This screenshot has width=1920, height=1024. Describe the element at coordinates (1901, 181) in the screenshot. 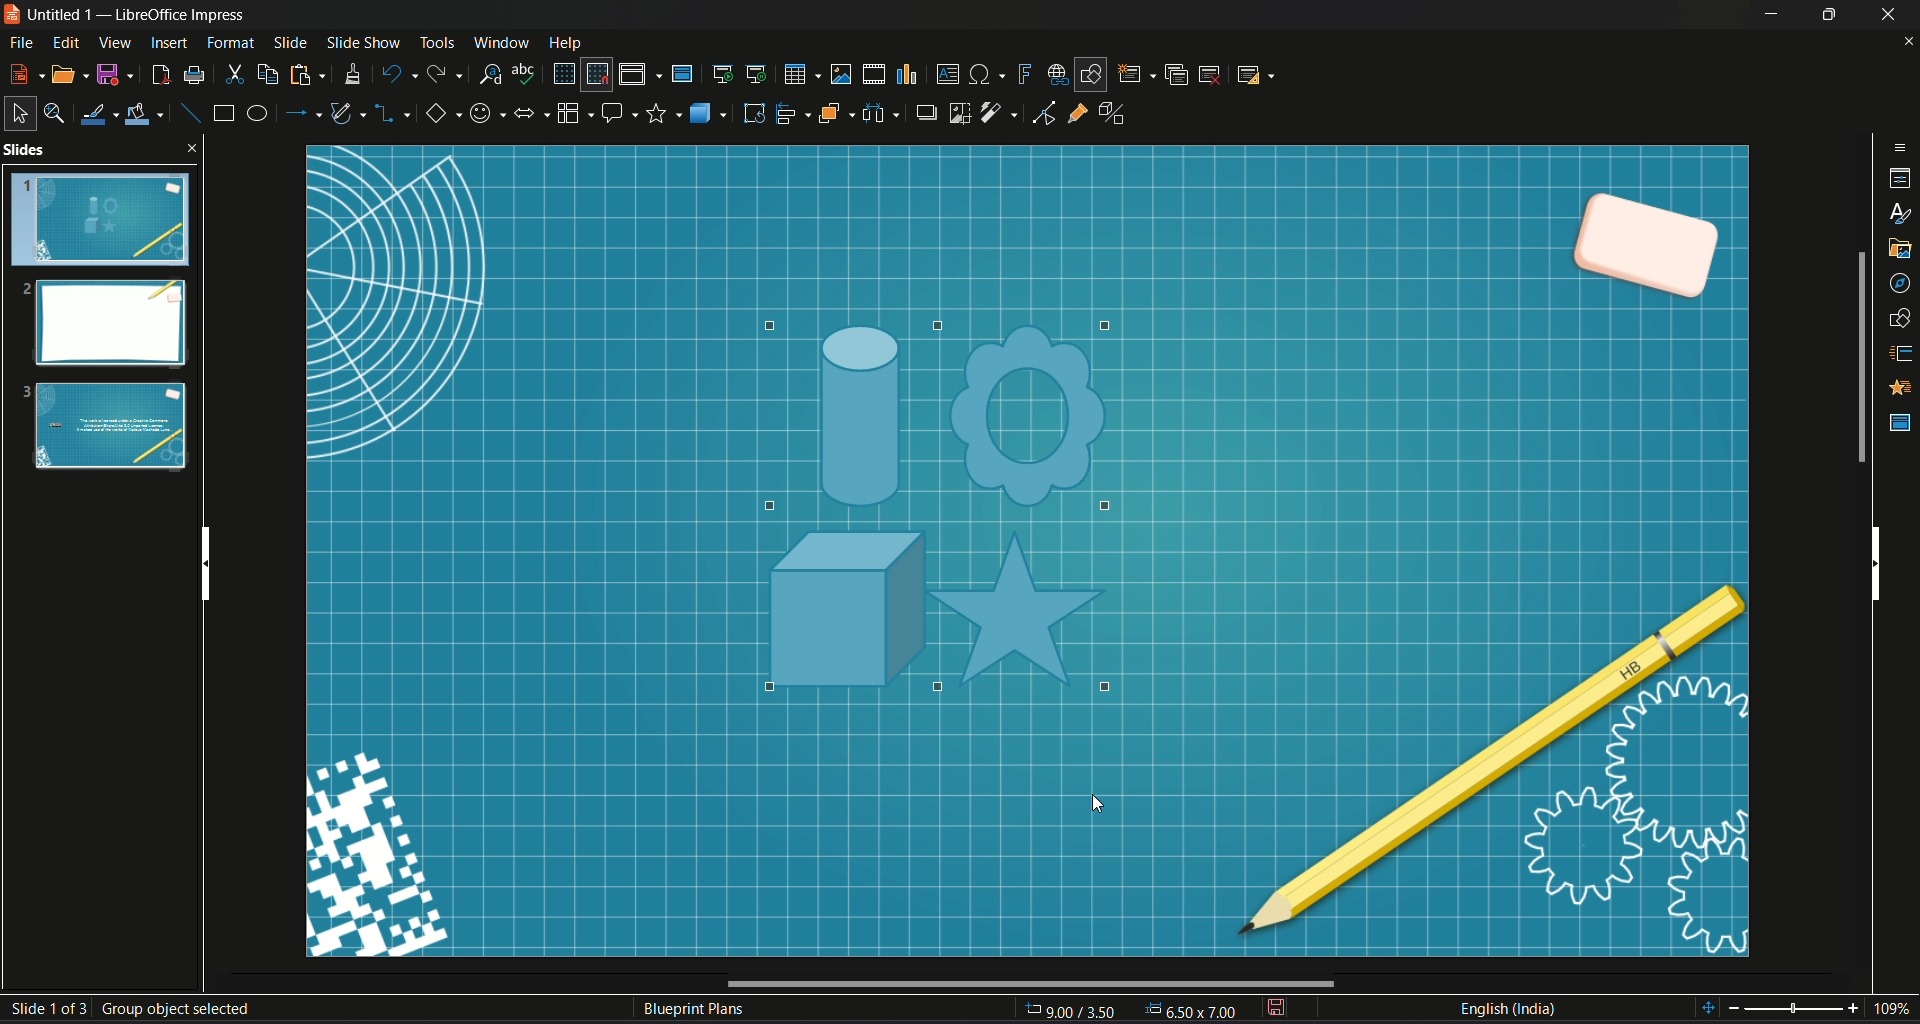

I see `properties` at that location.